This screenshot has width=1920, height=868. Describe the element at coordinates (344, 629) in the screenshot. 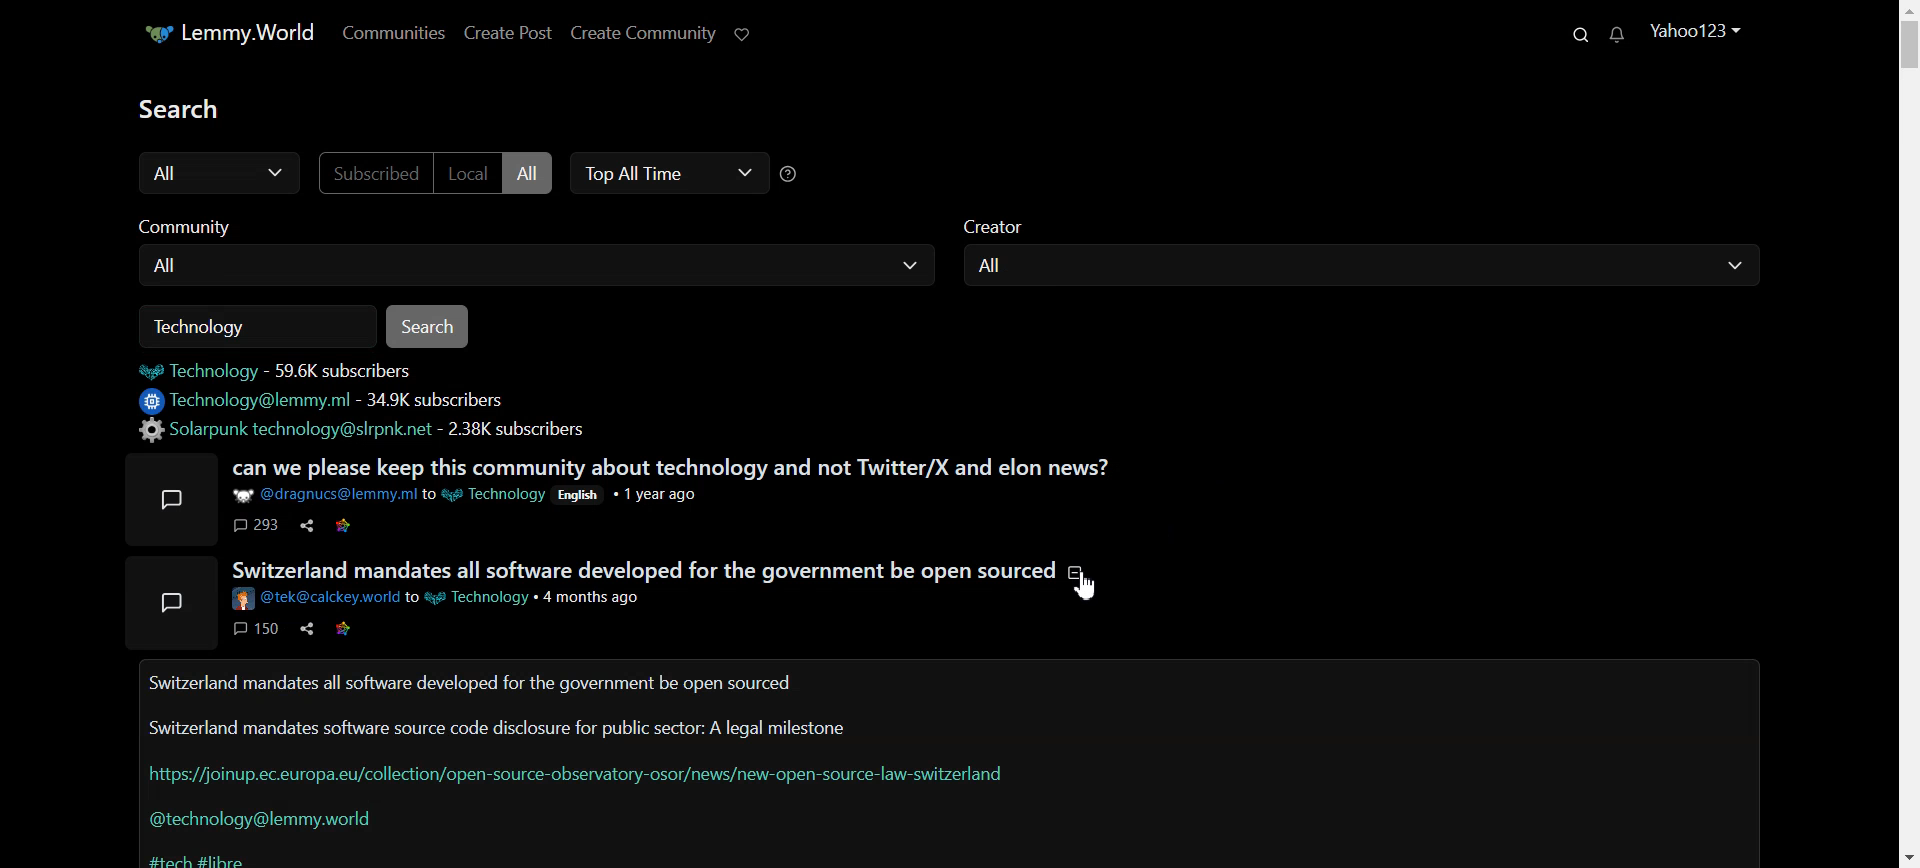

I see `starred` at that location.